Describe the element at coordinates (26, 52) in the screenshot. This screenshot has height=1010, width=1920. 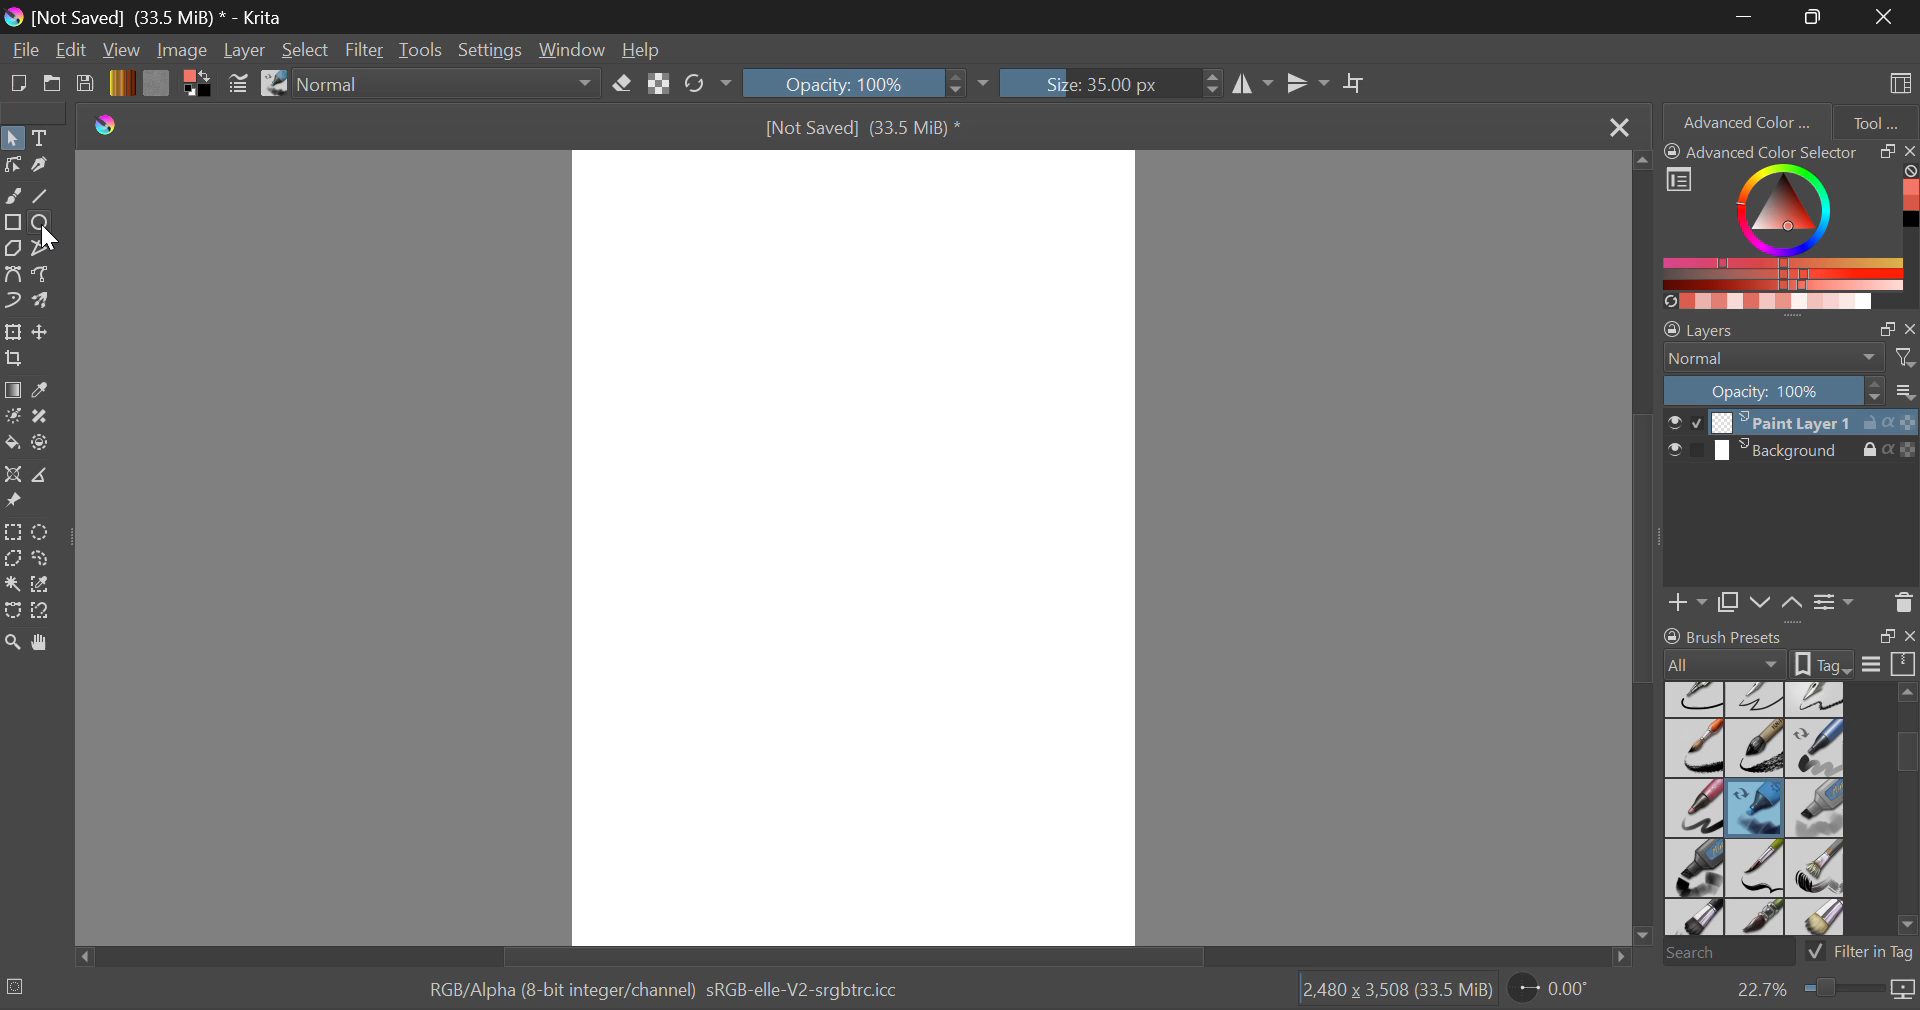
I see `File` at that location.